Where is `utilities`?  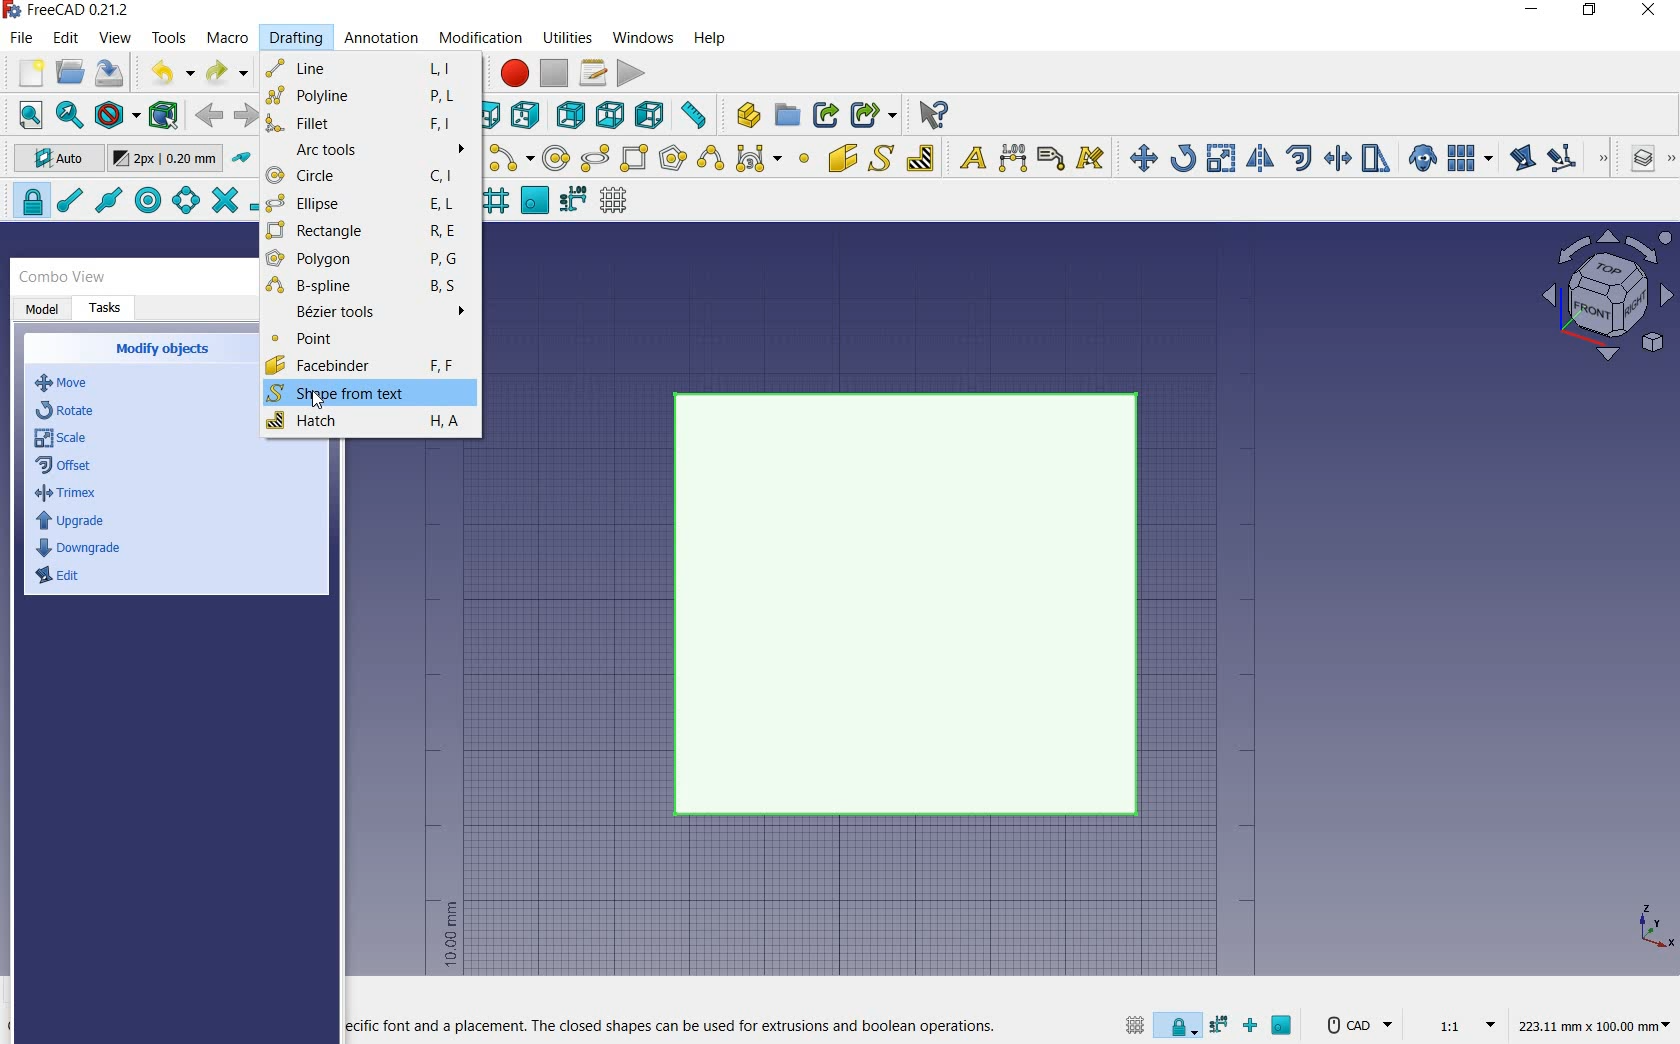
utilities is located at coordinates (569, 36).